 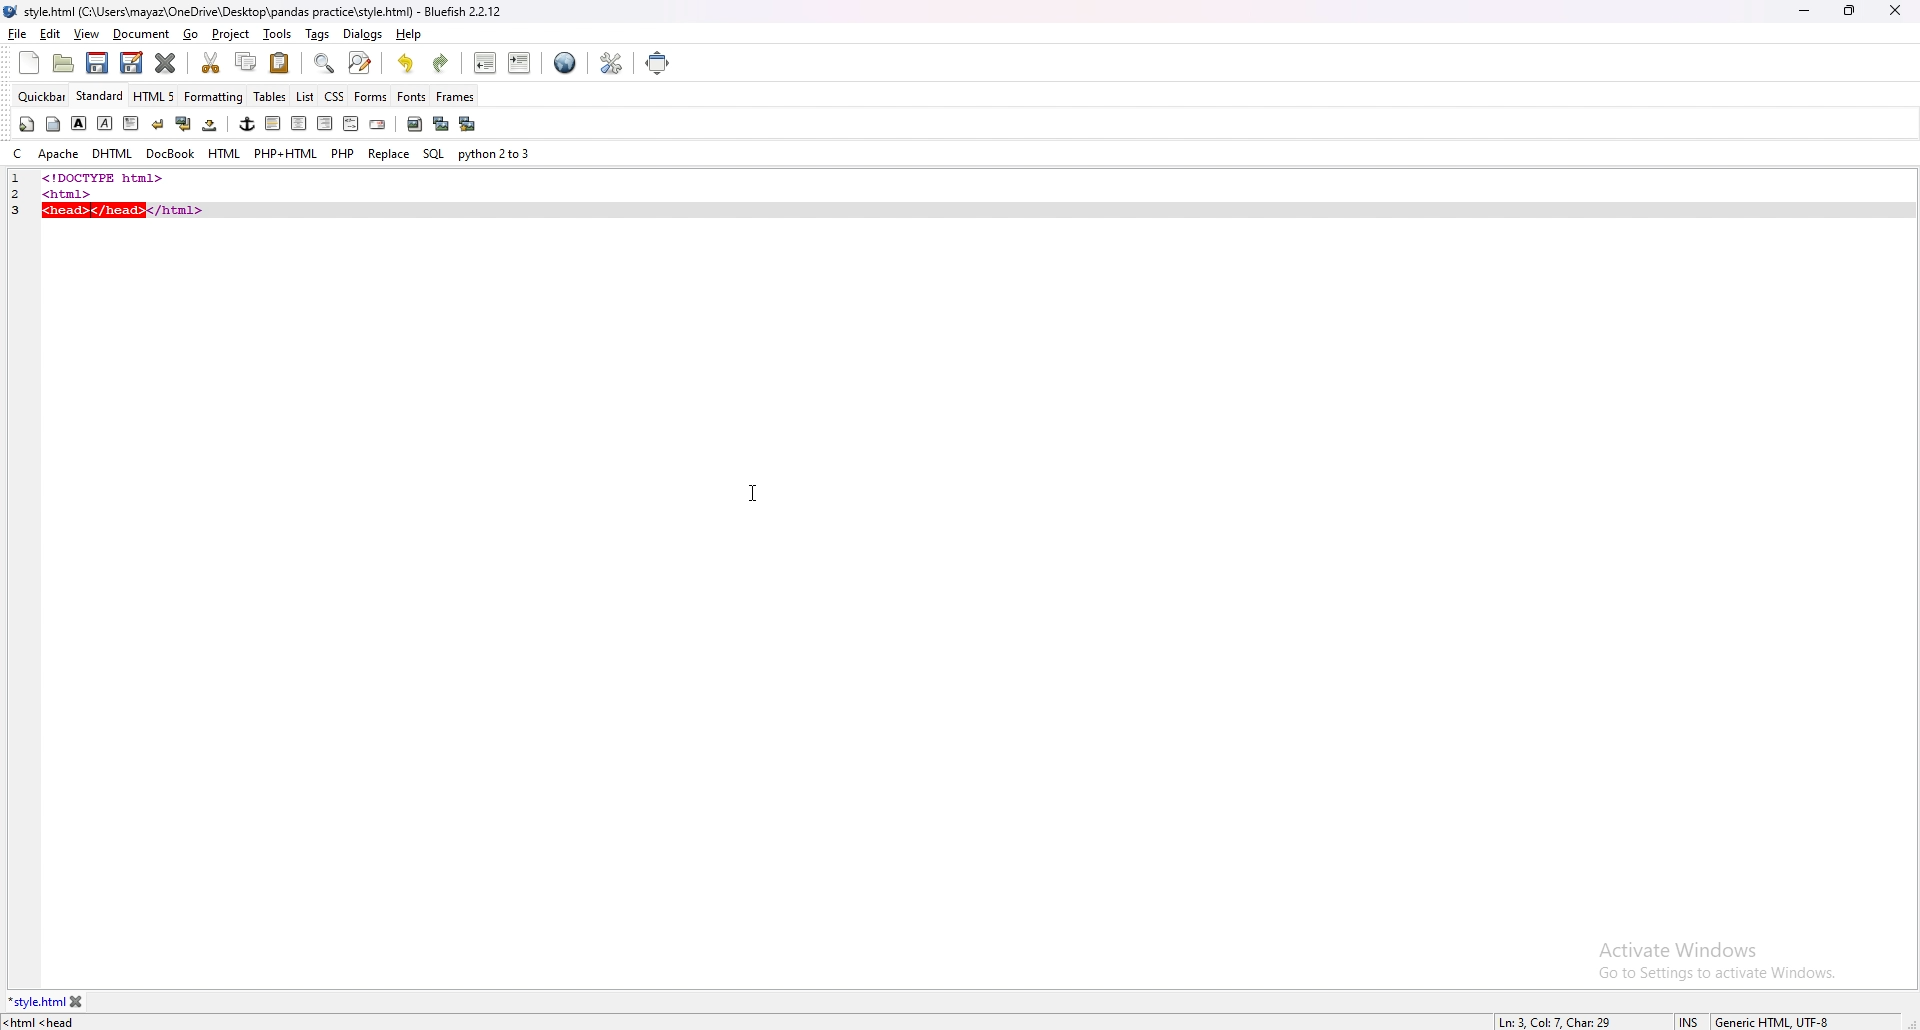 What do you see at coordinates (610, 62) in the screenshot?
I see `edit preference` at bounding box center [610, 62].